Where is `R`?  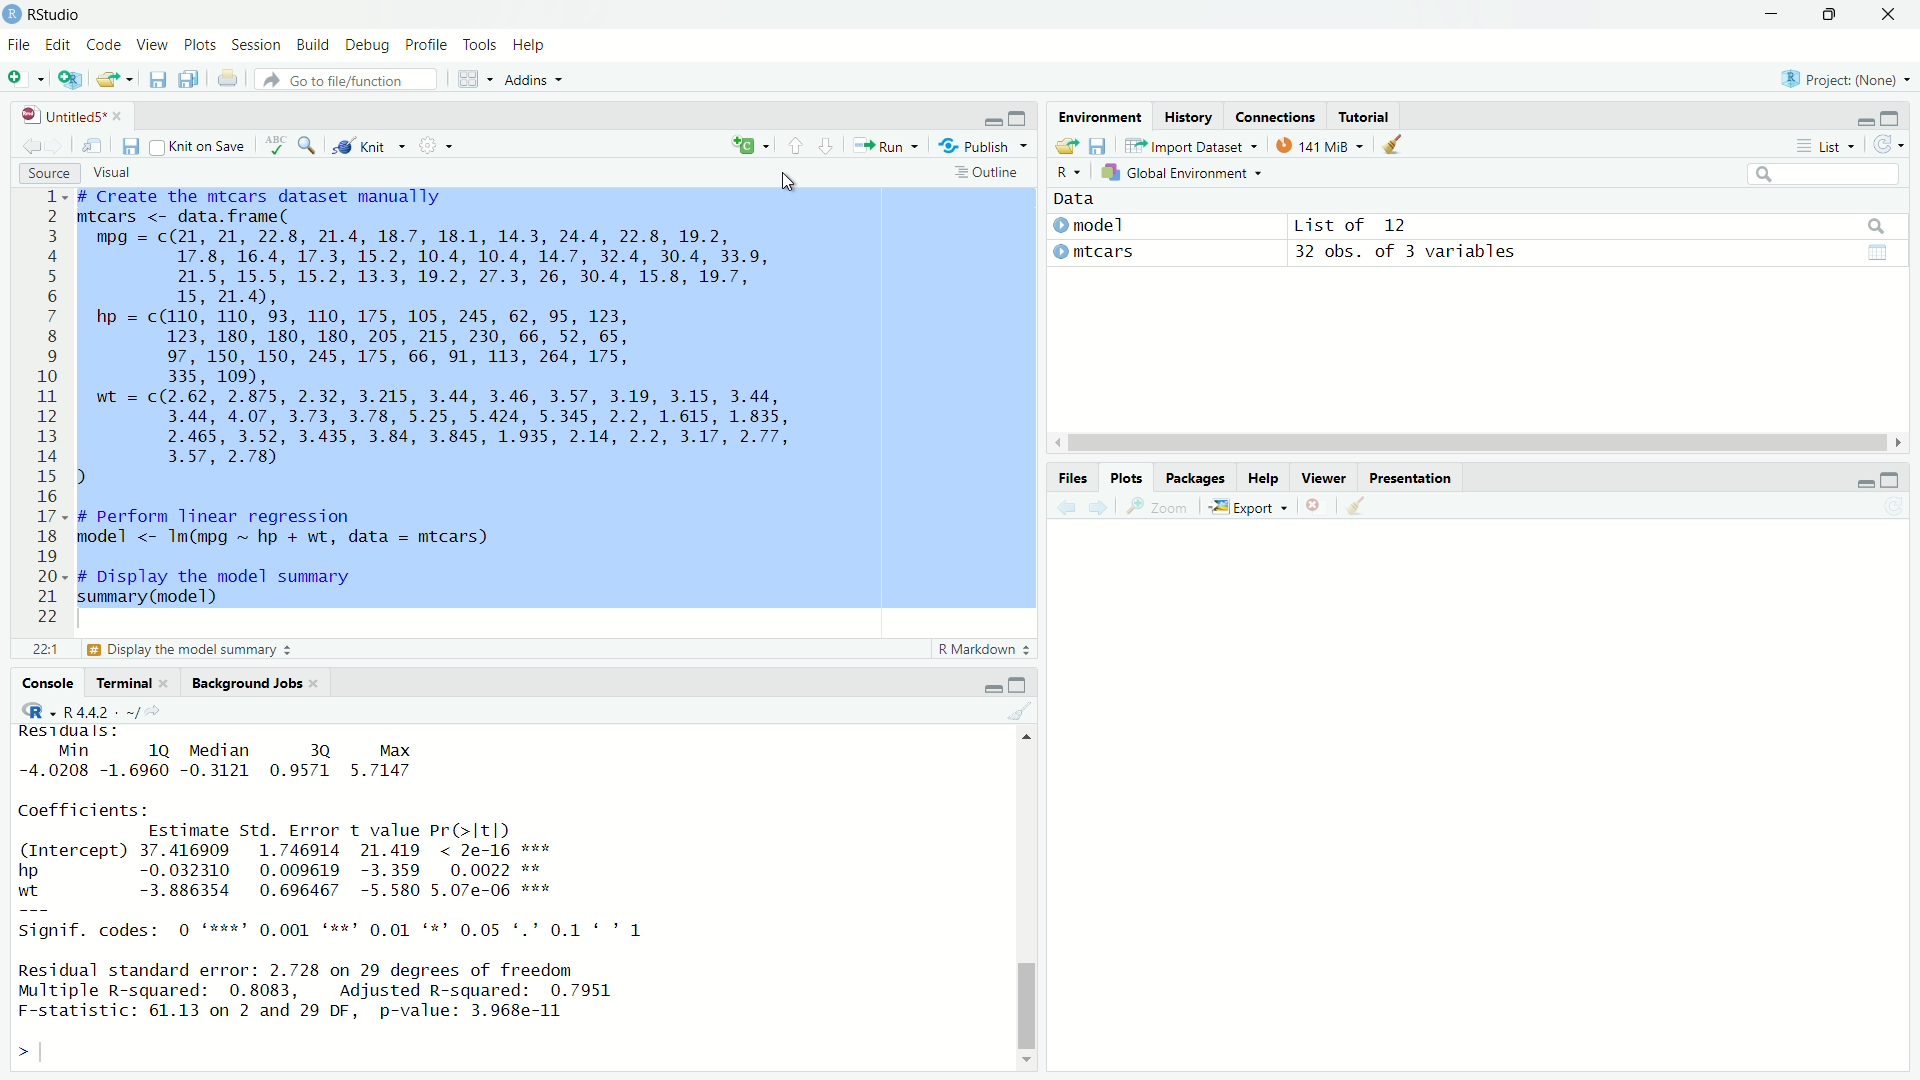 R is located at coordinates (1069, 175).